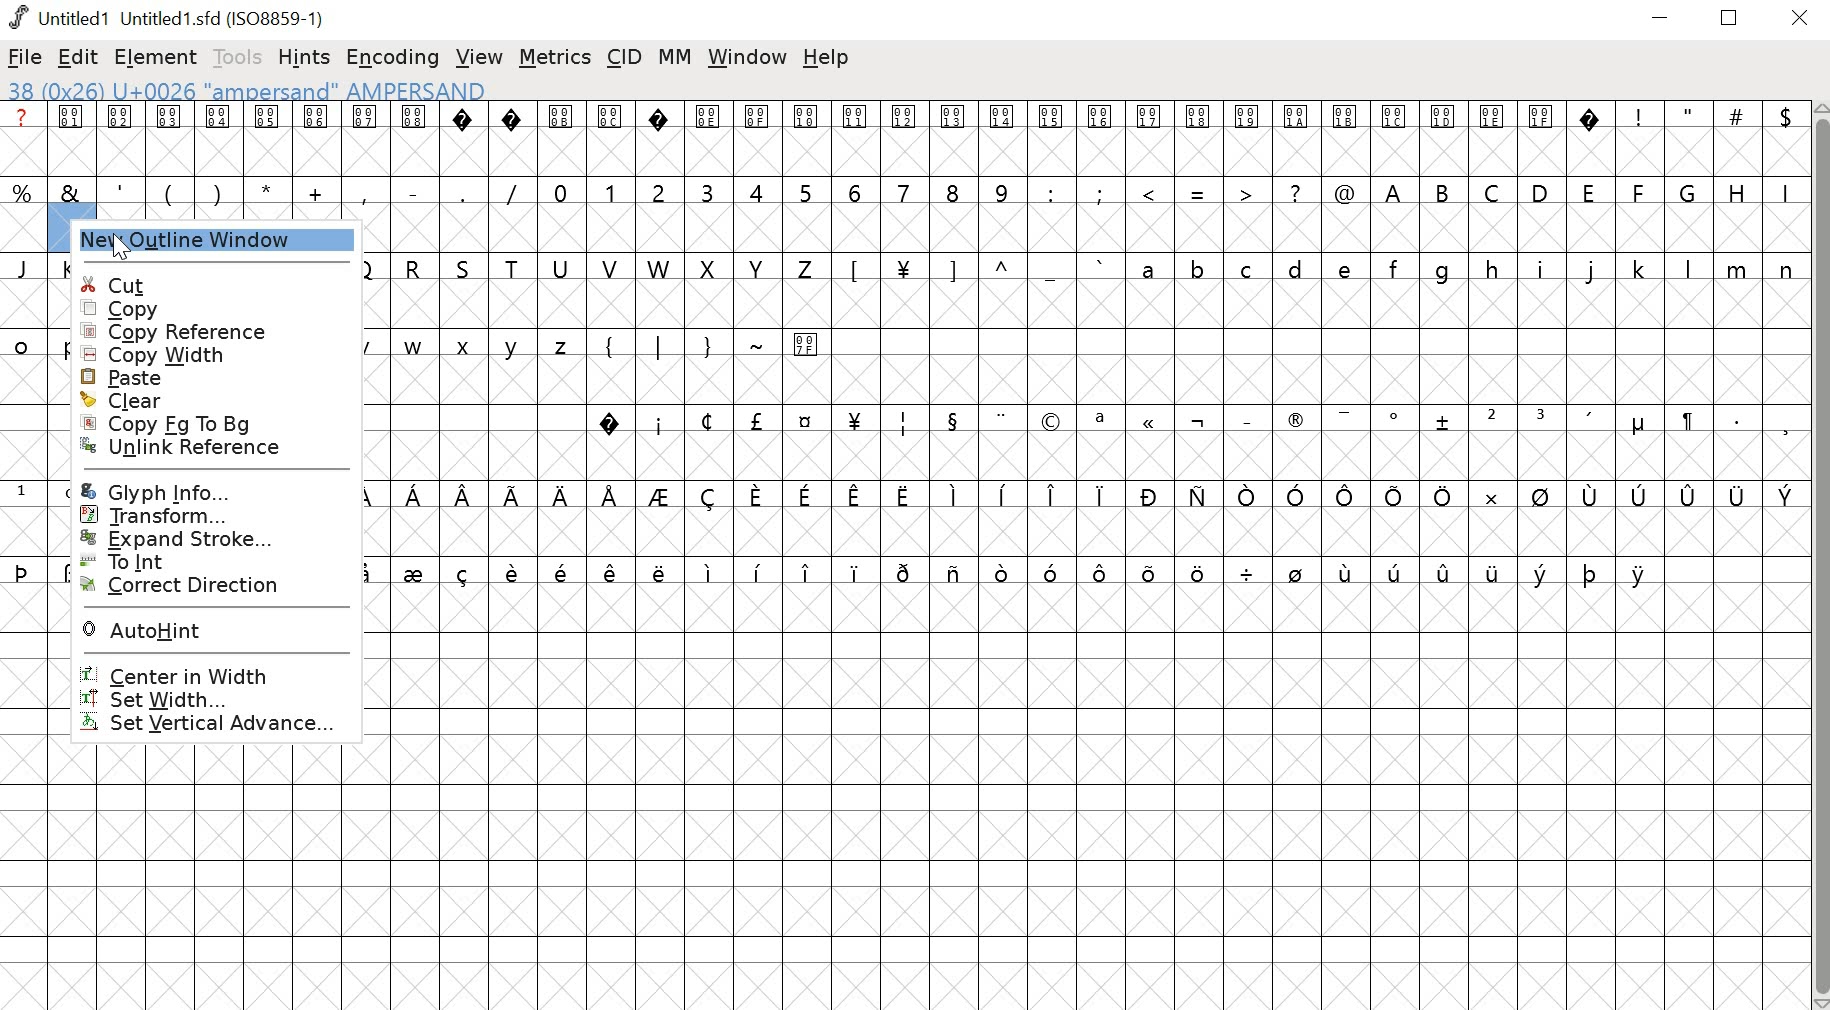 This screenshot has width=1830, height=1010. Describe the element at coordinates (1661, 21) in the screenshot. I see `minimize` at that location.